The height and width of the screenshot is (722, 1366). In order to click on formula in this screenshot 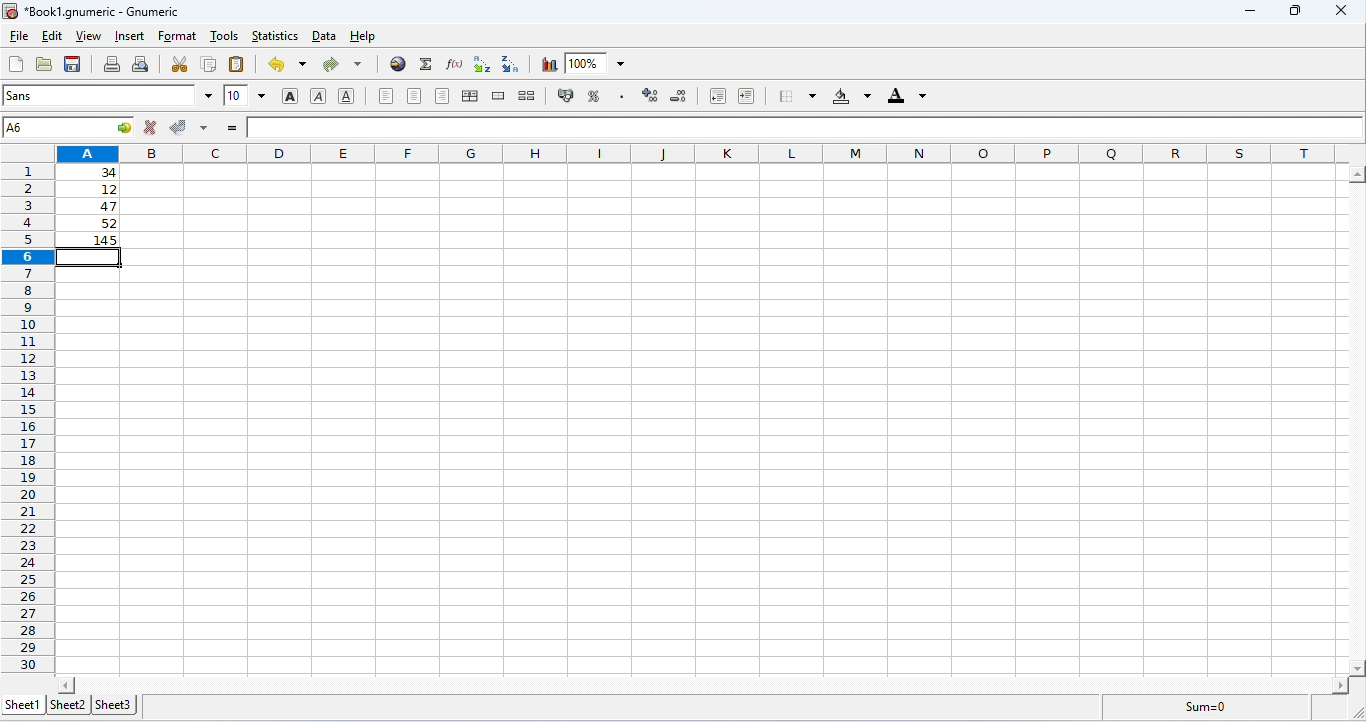, I will do `click(1206, 706)`.